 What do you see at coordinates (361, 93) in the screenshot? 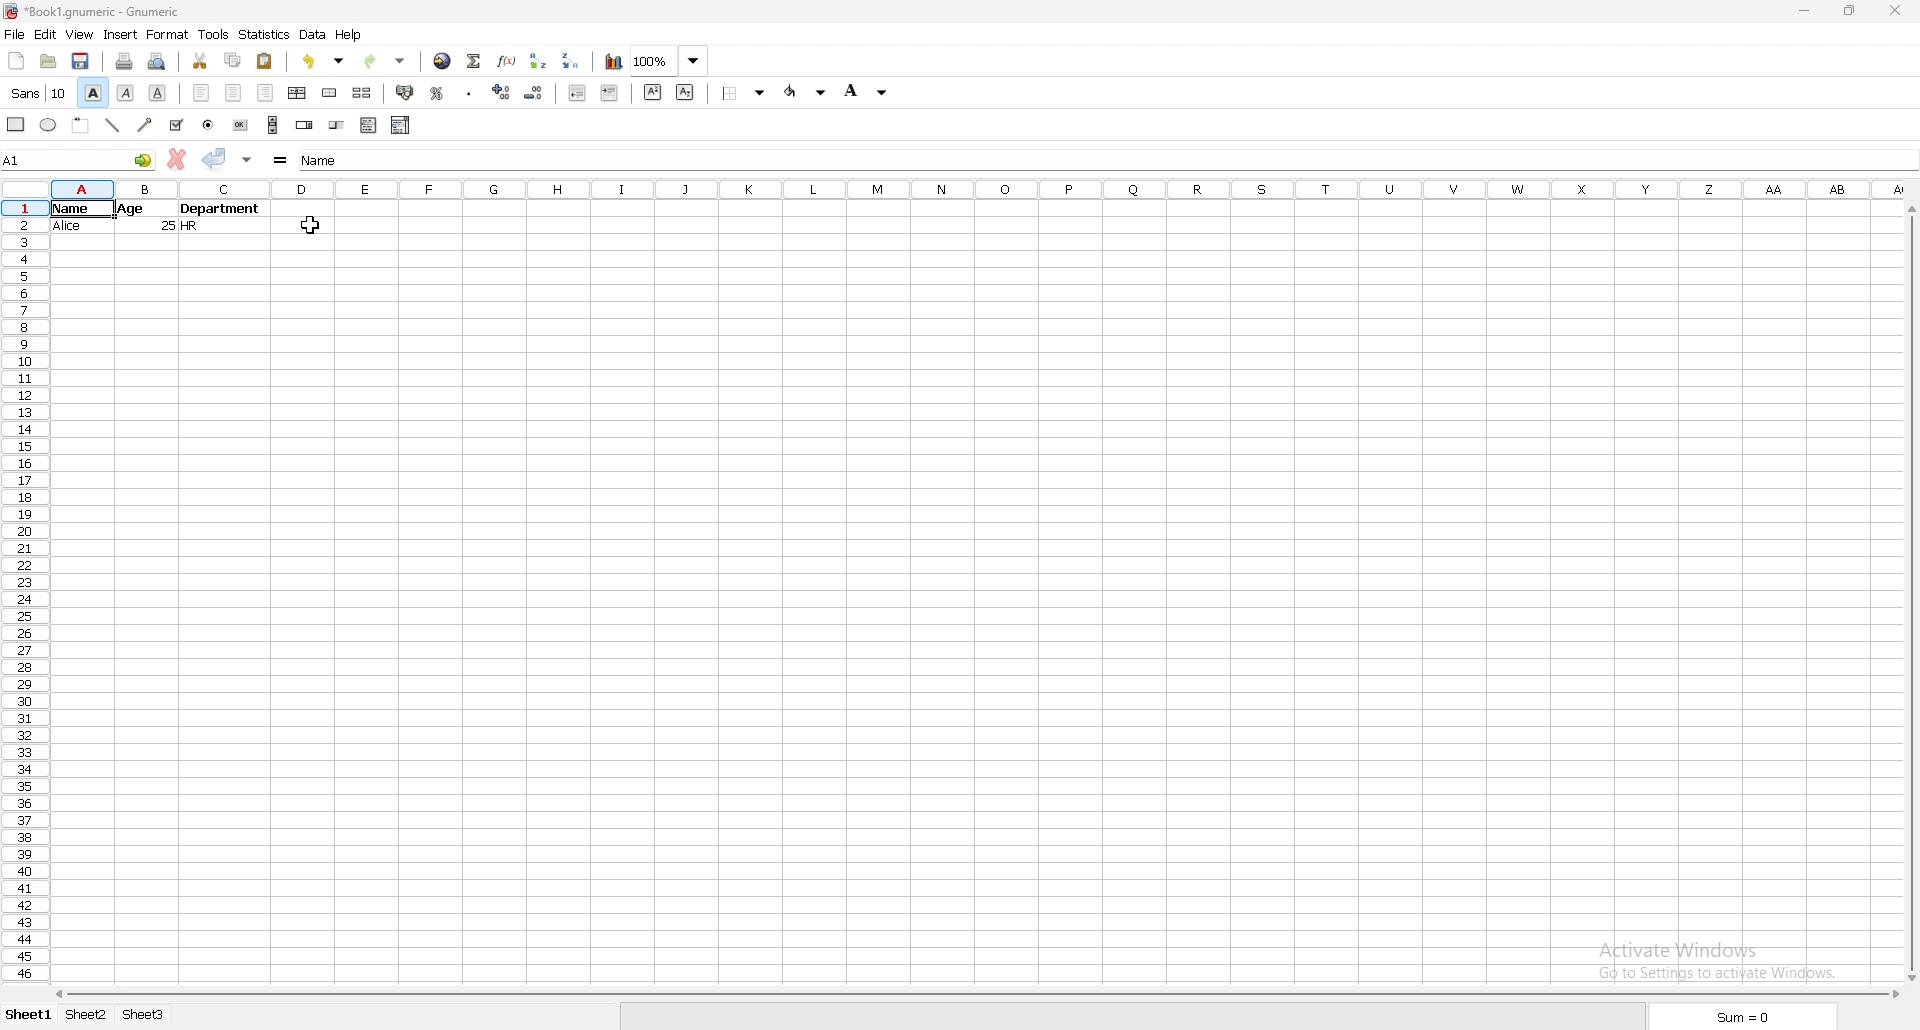
I see `split merged cells` at bounding box center [361, 93].